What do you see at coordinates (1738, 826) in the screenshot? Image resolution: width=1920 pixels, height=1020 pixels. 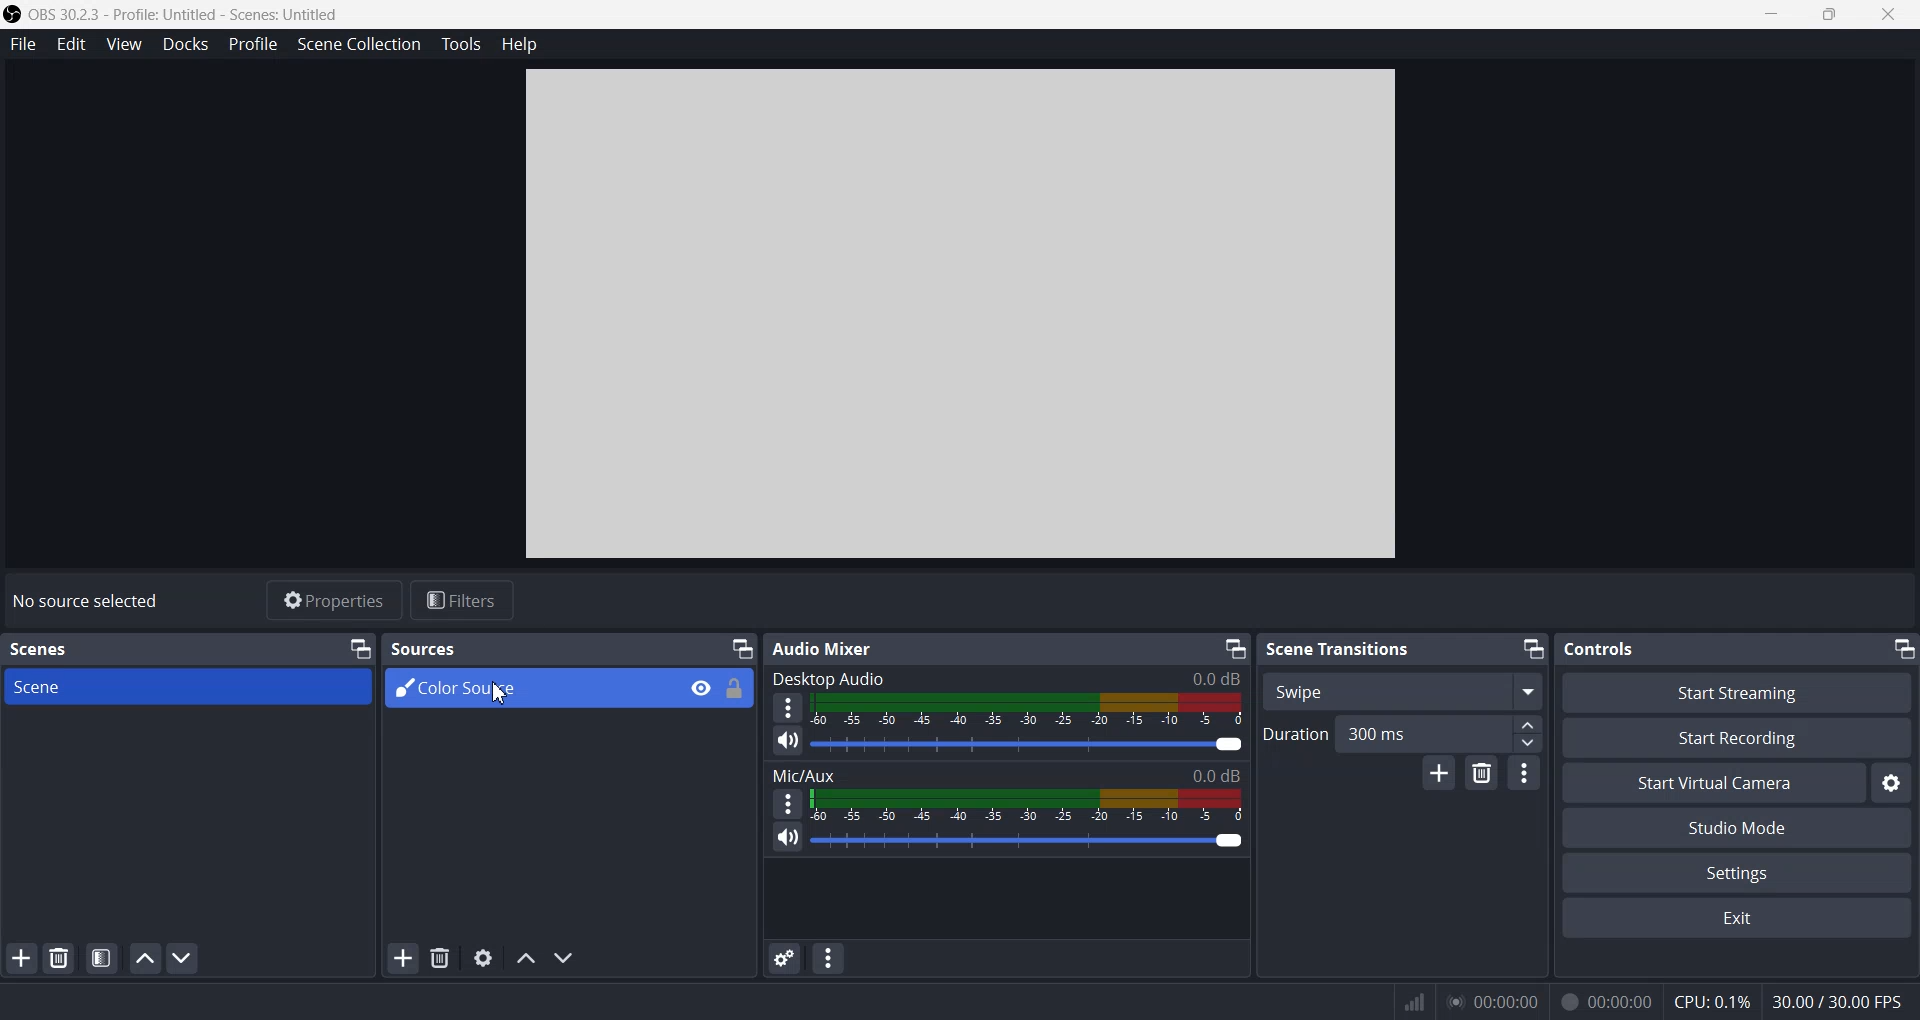 I see `Studio Mode` at bounding box center [1738, 826].